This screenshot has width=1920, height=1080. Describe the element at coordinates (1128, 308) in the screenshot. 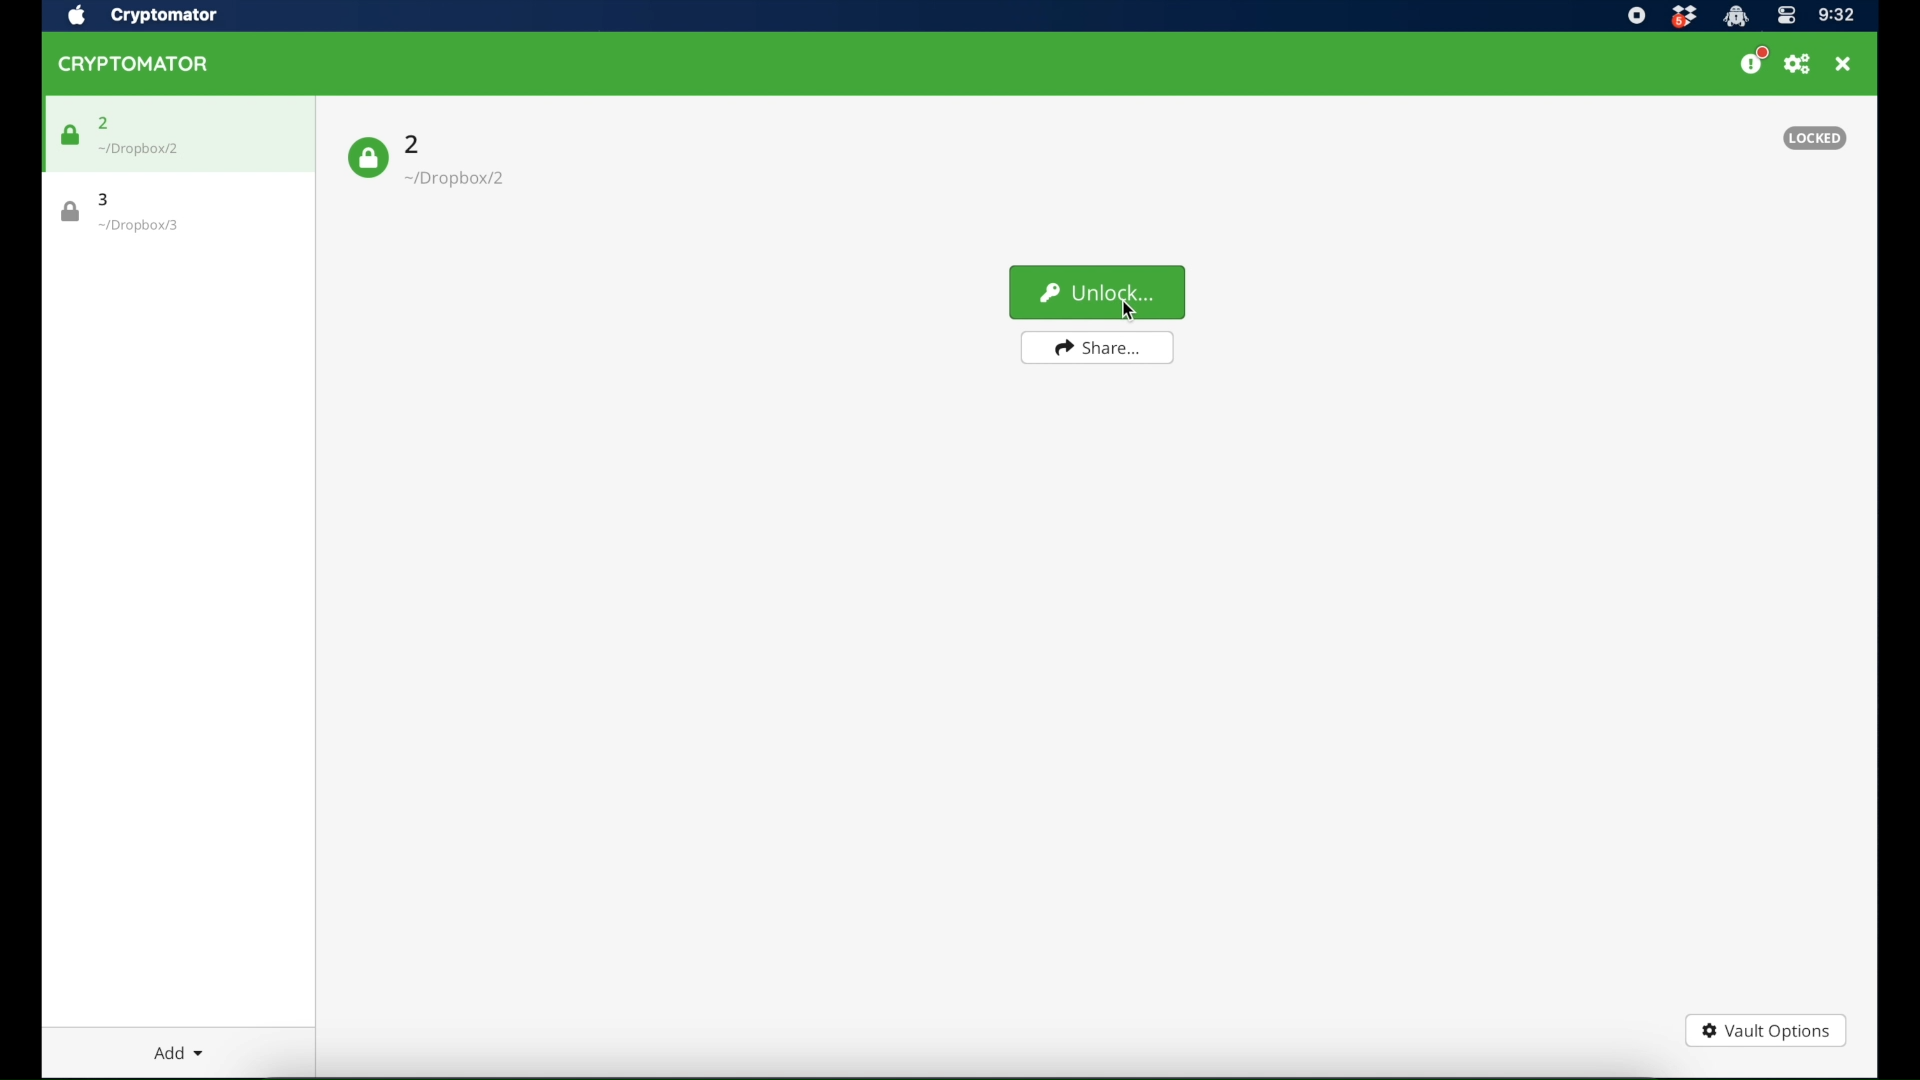

I see `cursor` at that location.